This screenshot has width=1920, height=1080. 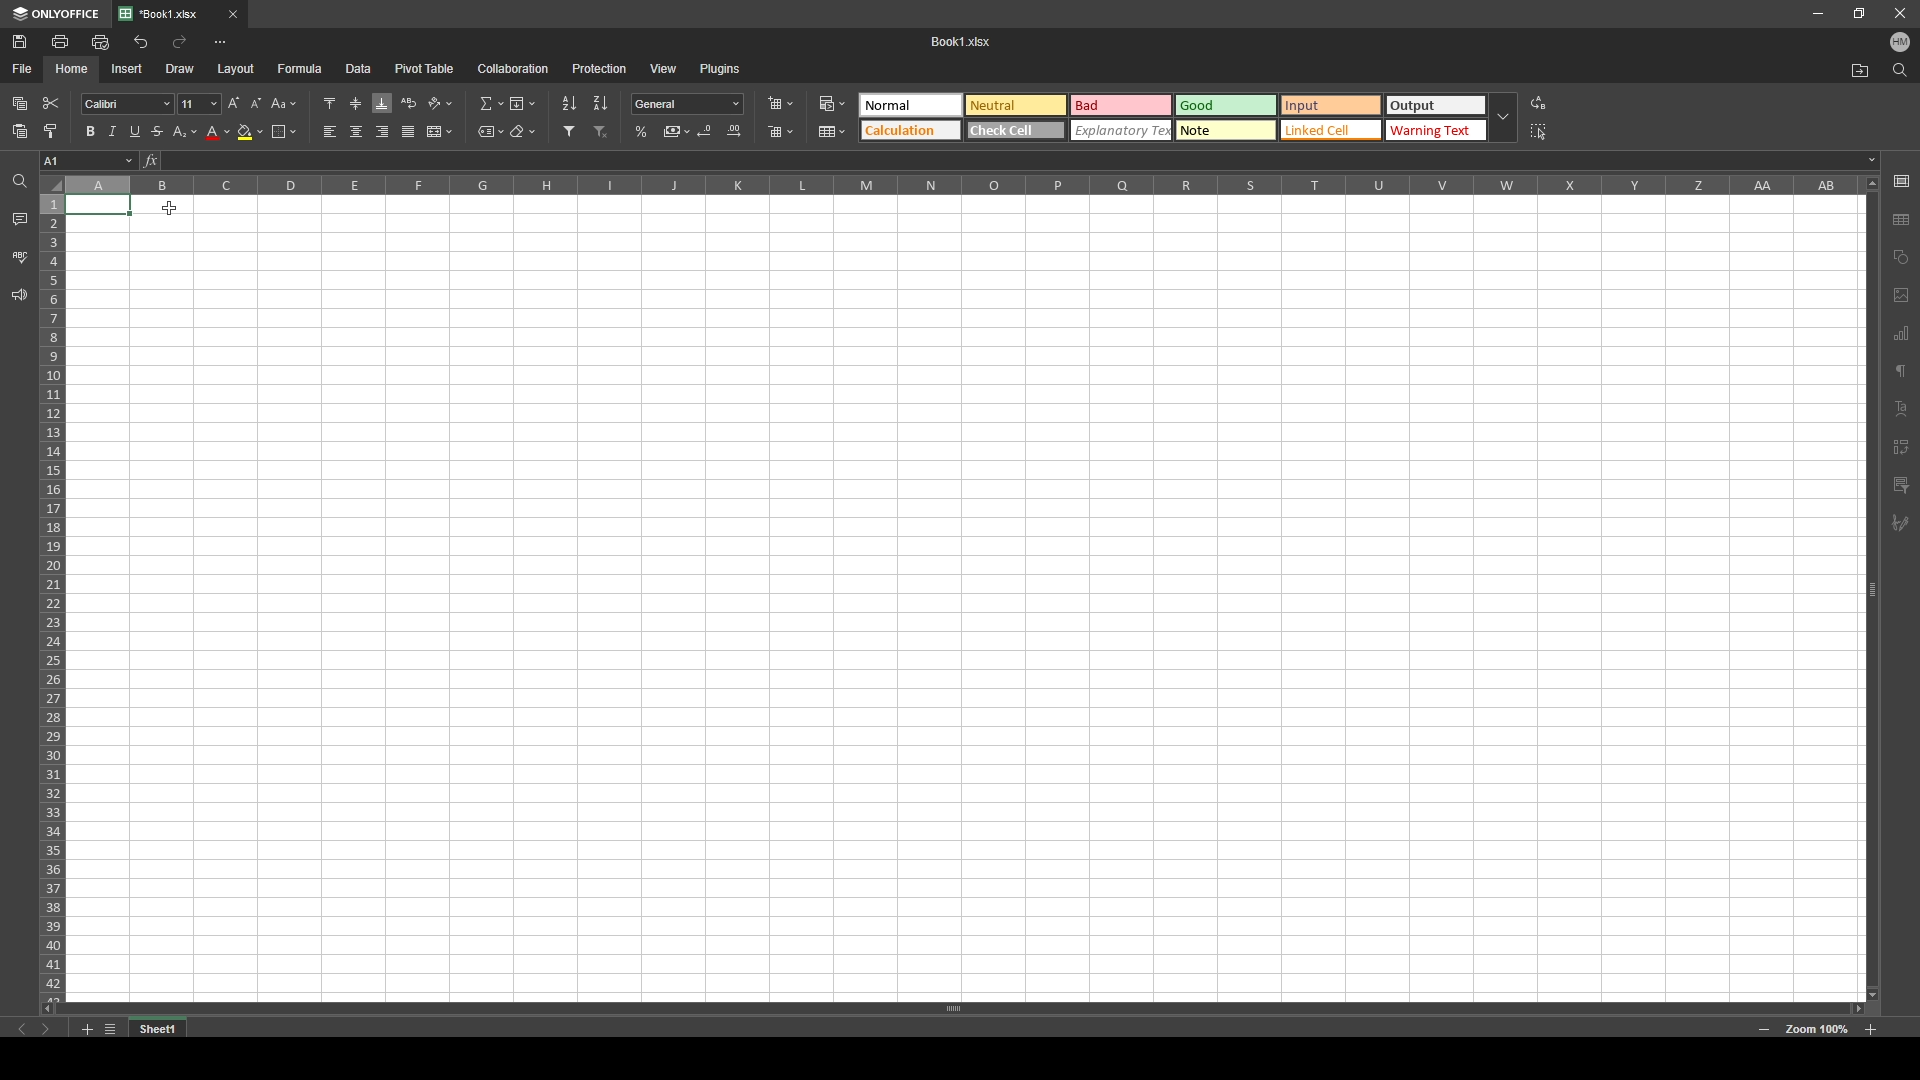 I want to click on replace, so click(x=1538, y=103).